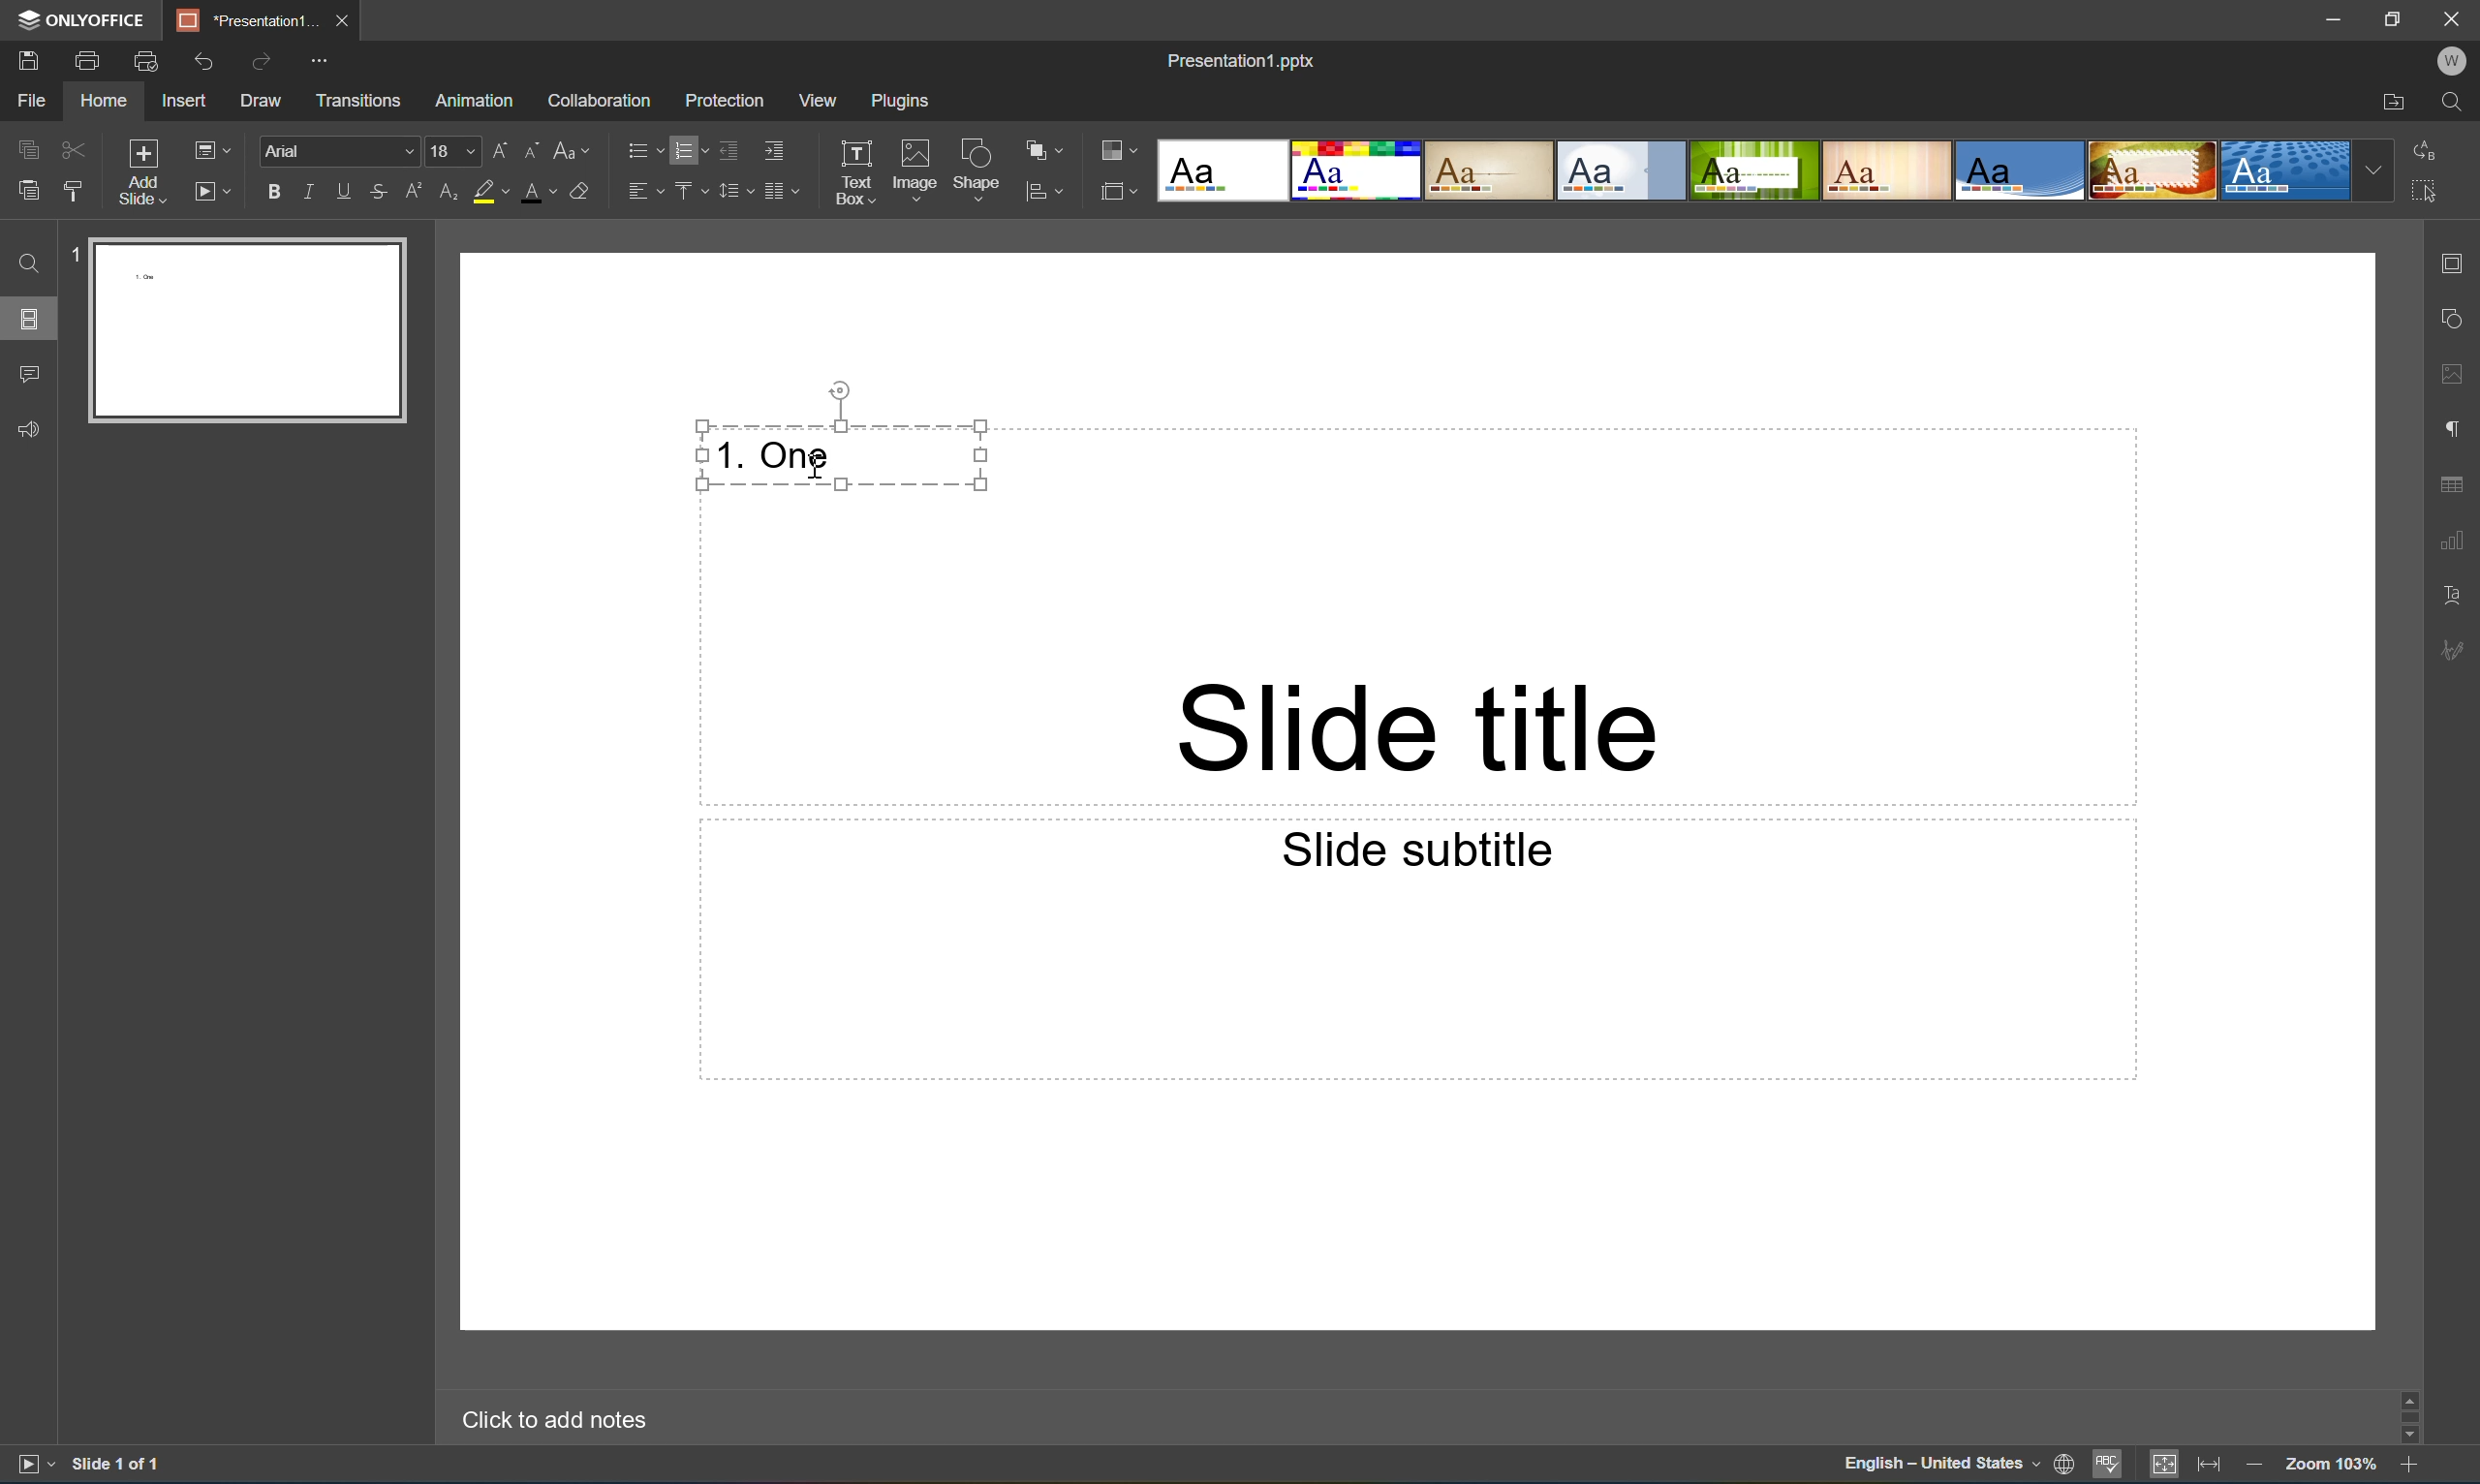 This screenshot has height=1484, width=2480. What do you see at coordinates (31, 1464) in the screenshot?
I see `Slide show` at bounding box center [31, 1464].